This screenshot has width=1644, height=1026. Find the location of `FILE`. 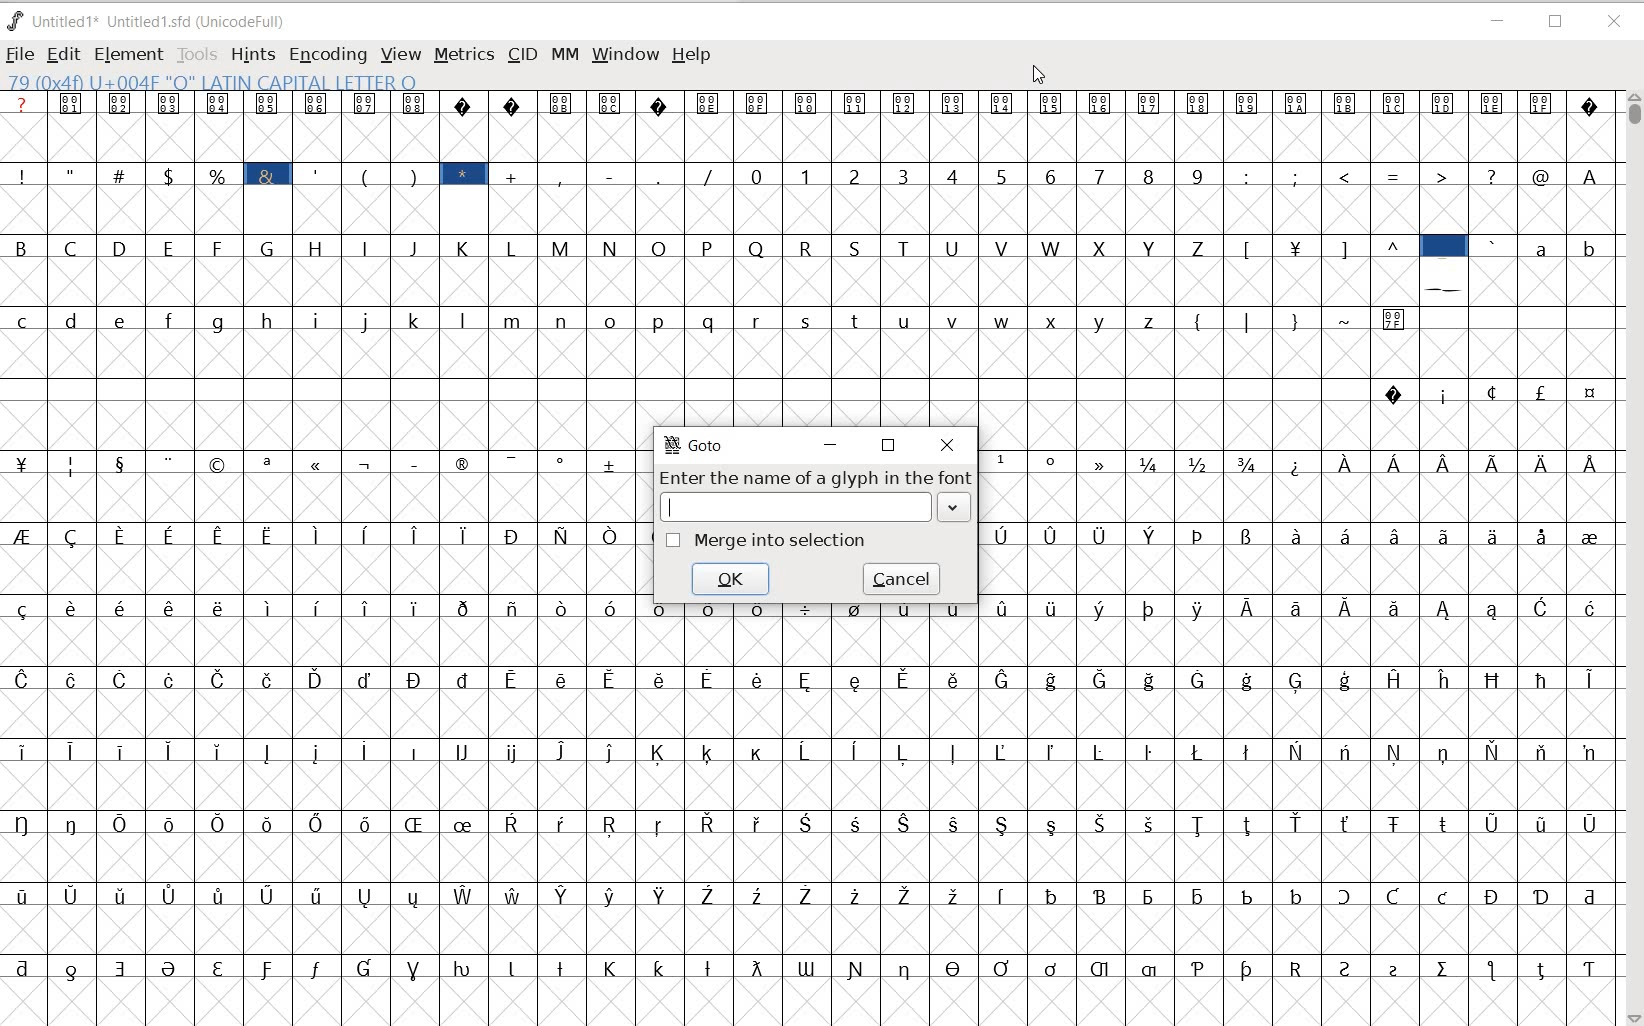

FILE is located at coordinates (19, 56).